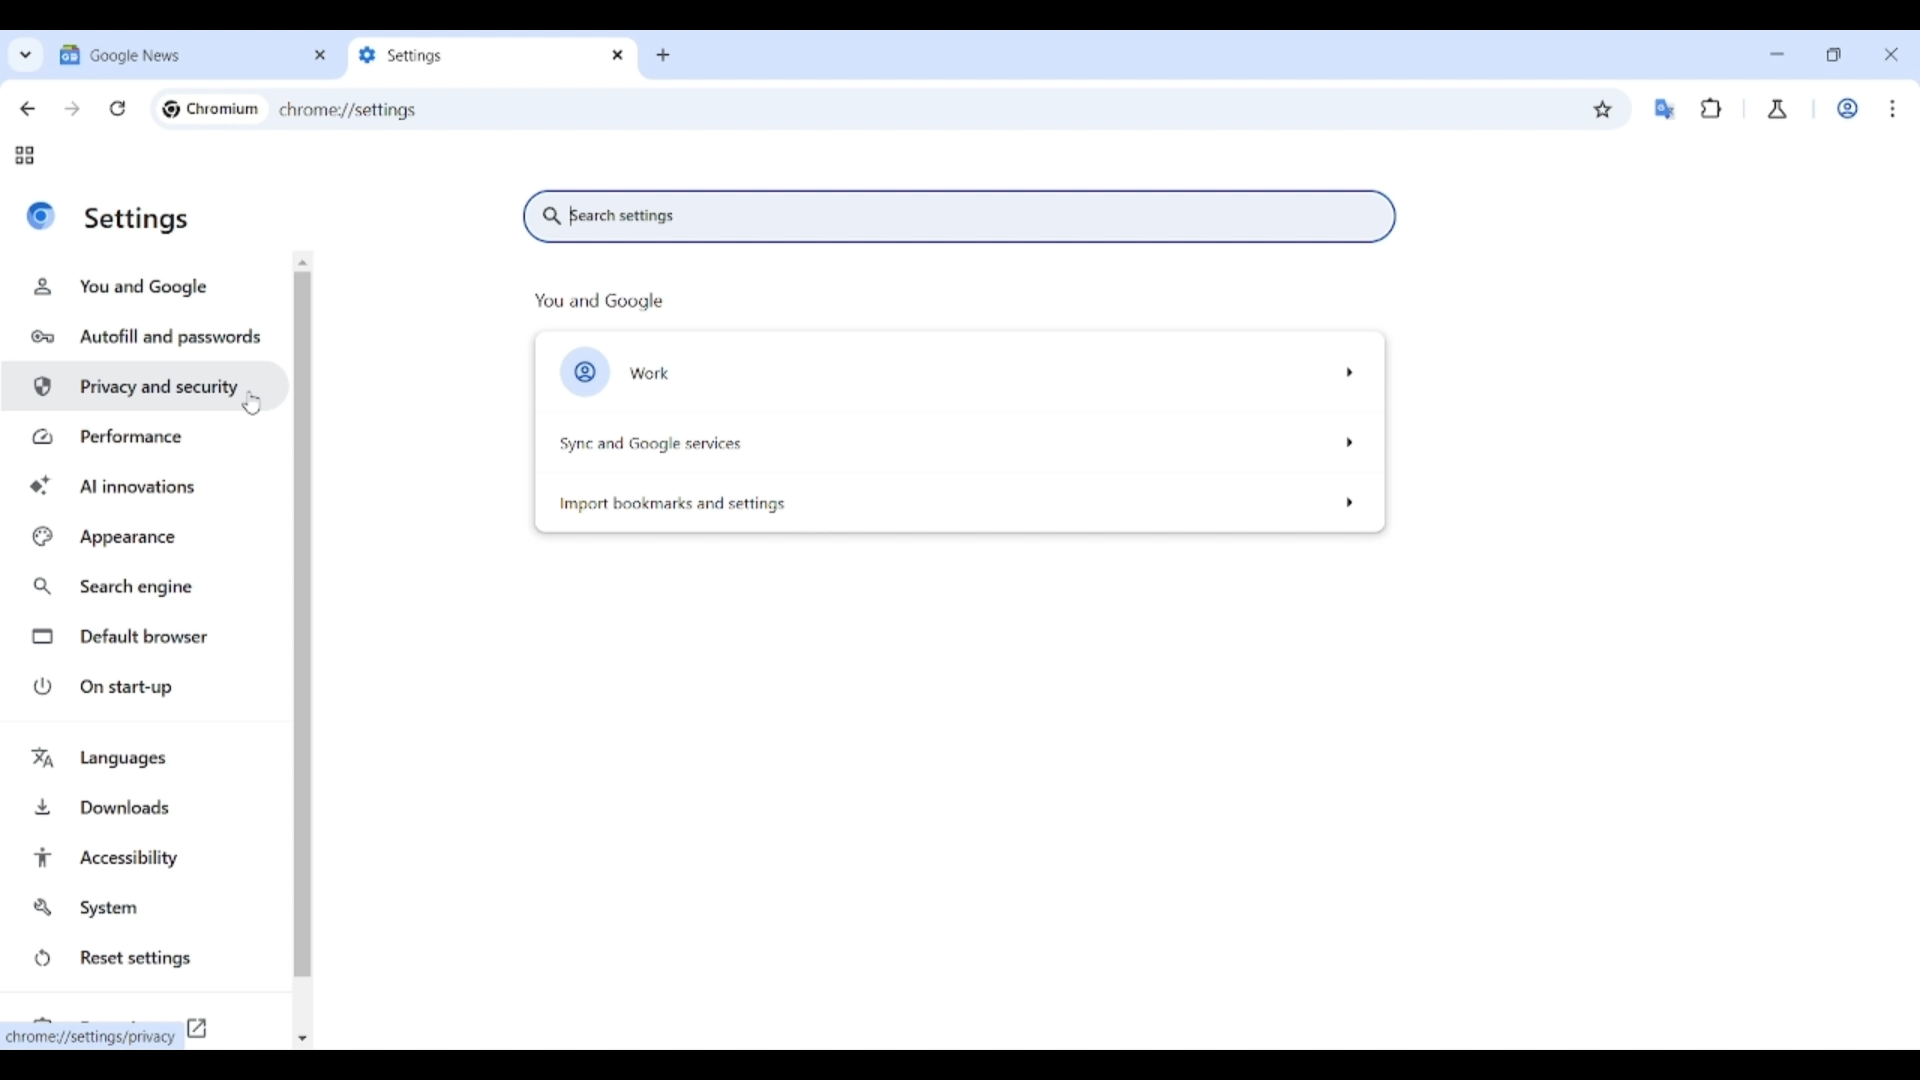 The image size is (1920, 1080). What do you see at coordinates (147, 760) in the screenshot?
I see `Languages` at bounding box center [147, 760].